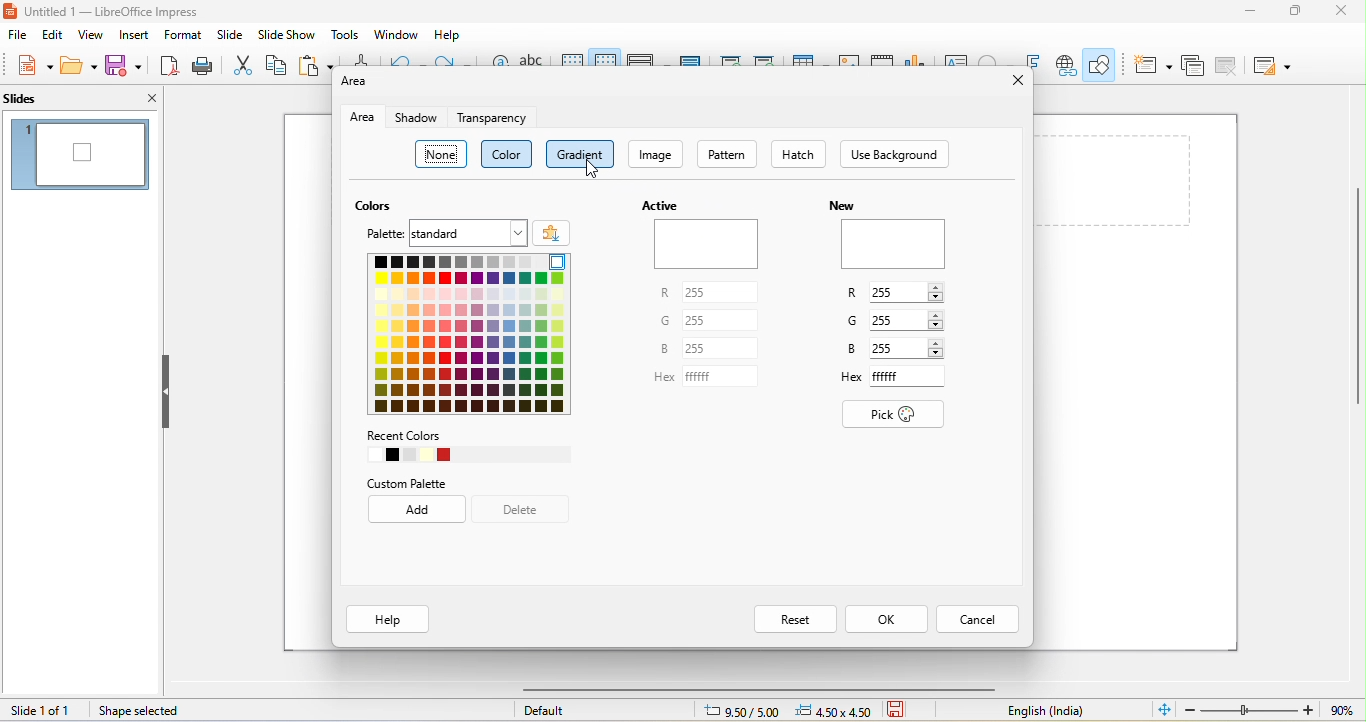 This screenshot has width=1366, height=722. Describe the element at coordinates (242, 64) in the screenshot. I see `cut` at that location.